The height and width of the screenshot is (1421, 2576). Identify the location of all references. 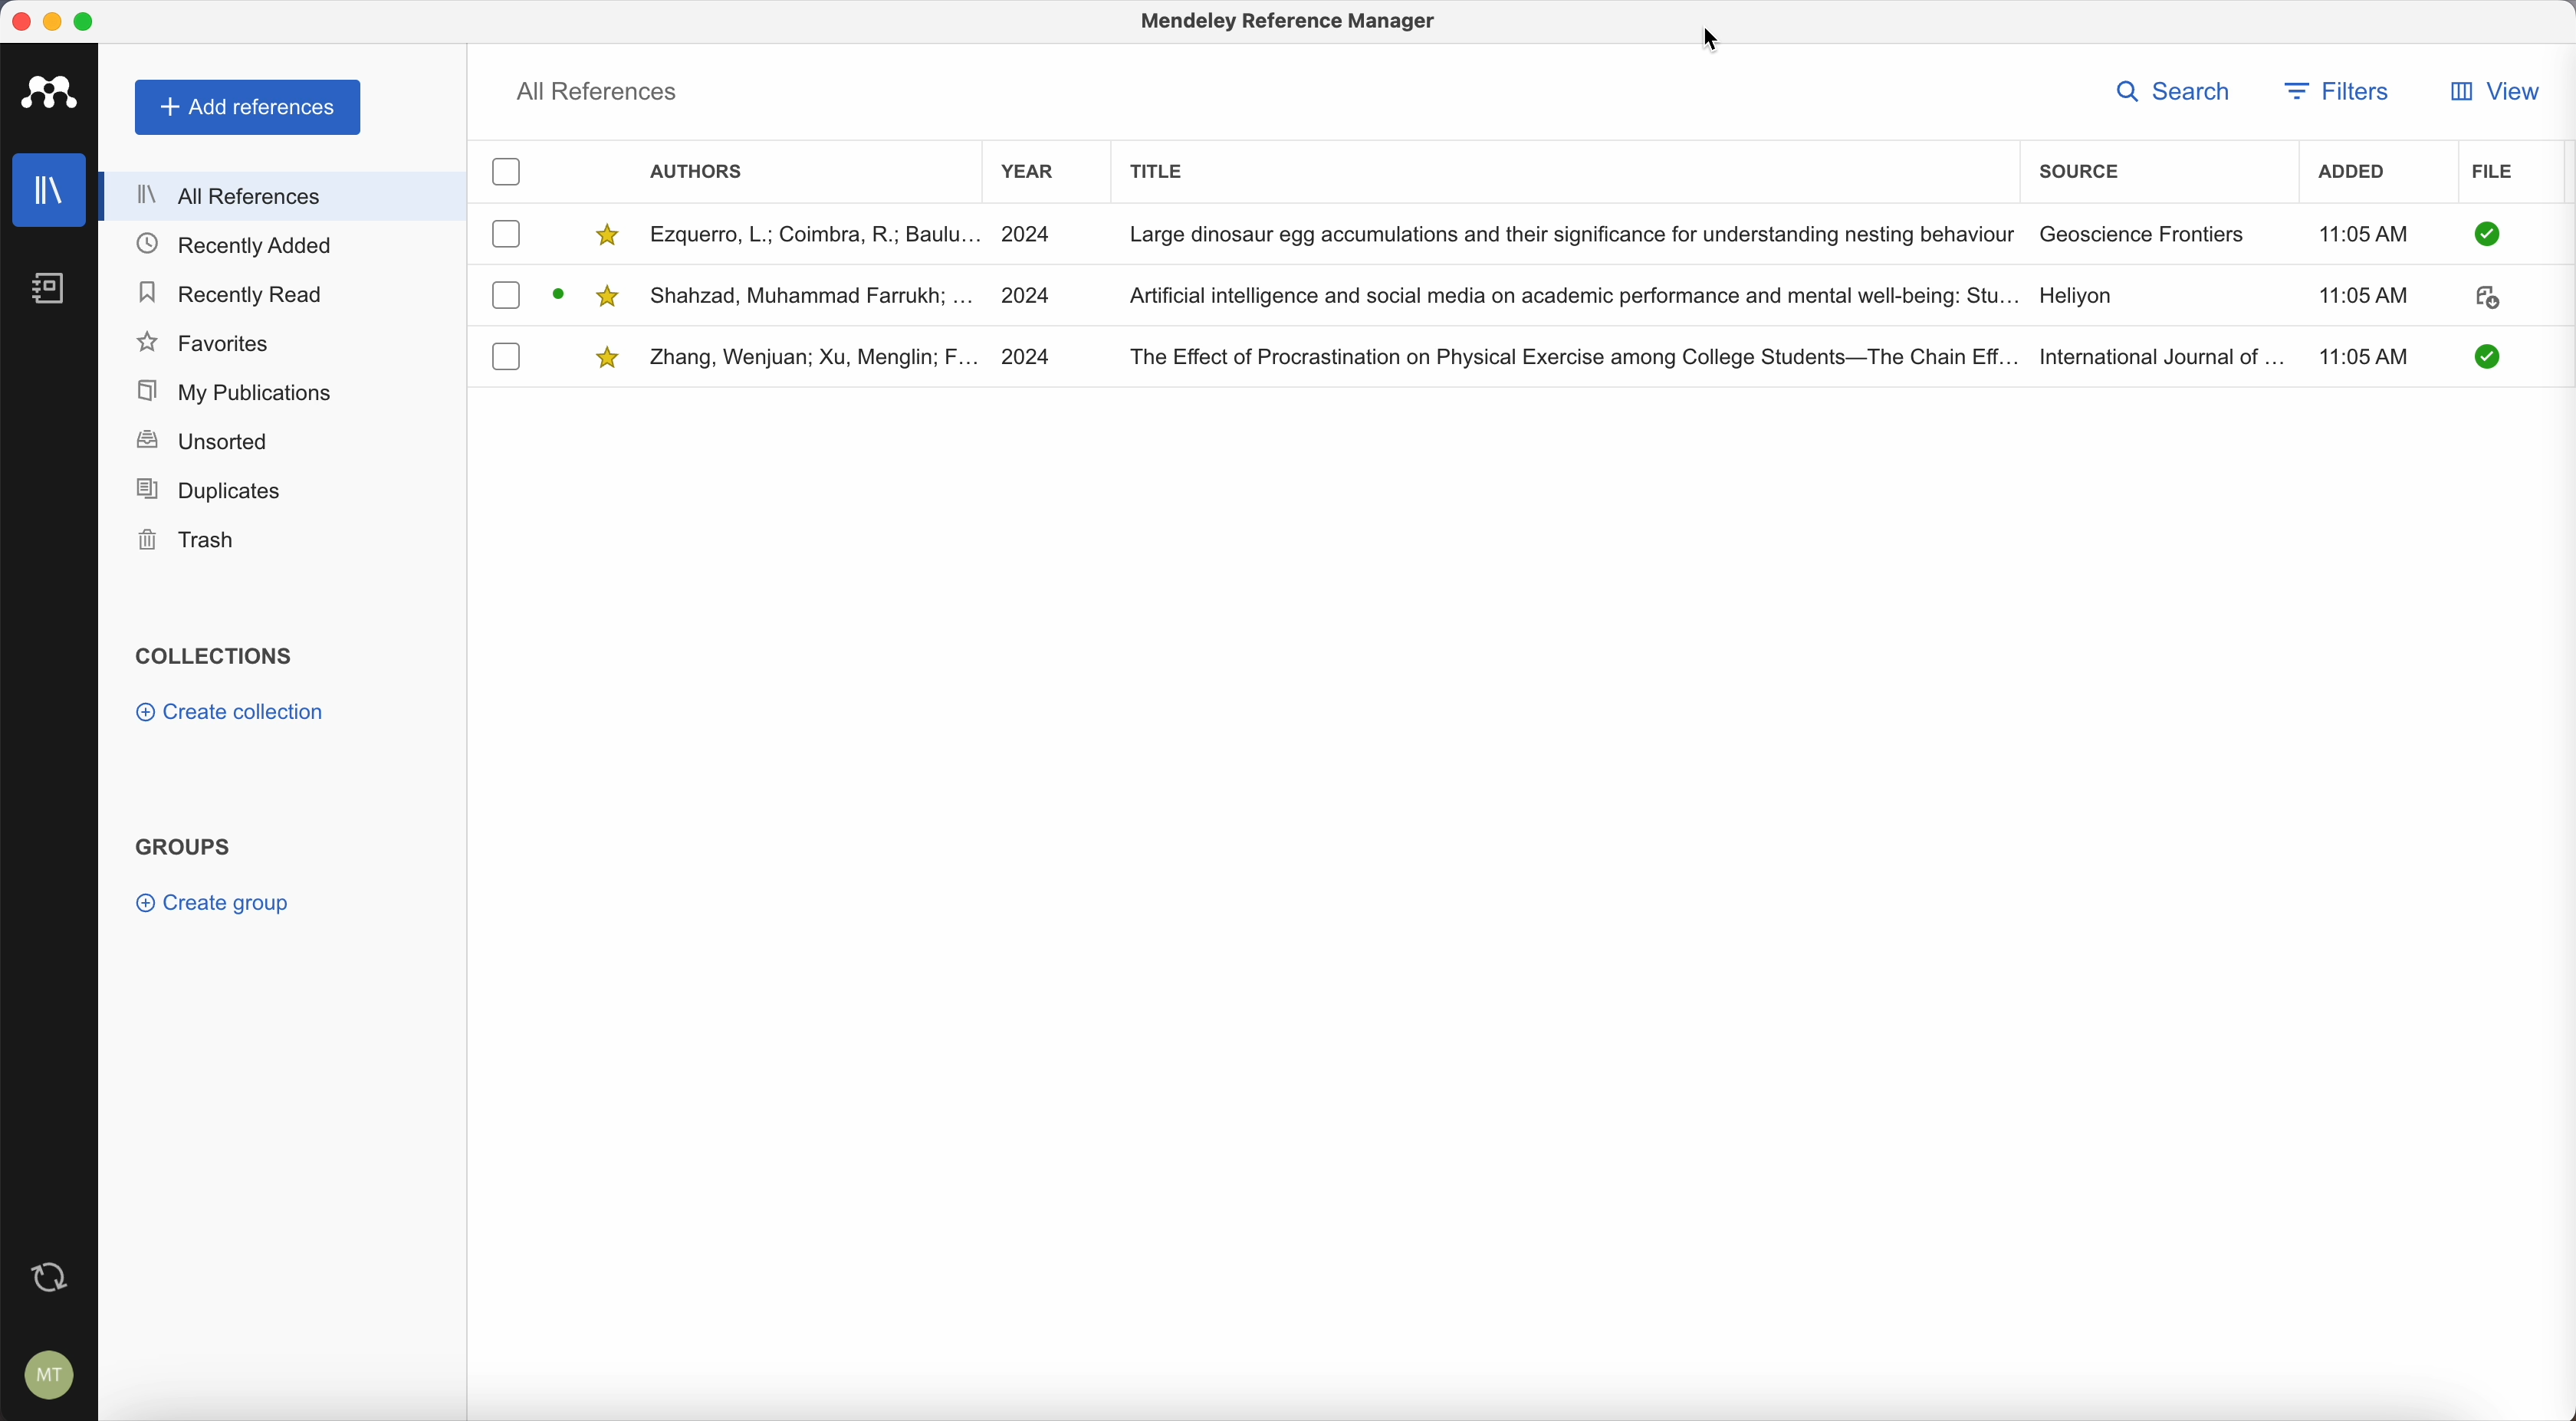
(599, 90).